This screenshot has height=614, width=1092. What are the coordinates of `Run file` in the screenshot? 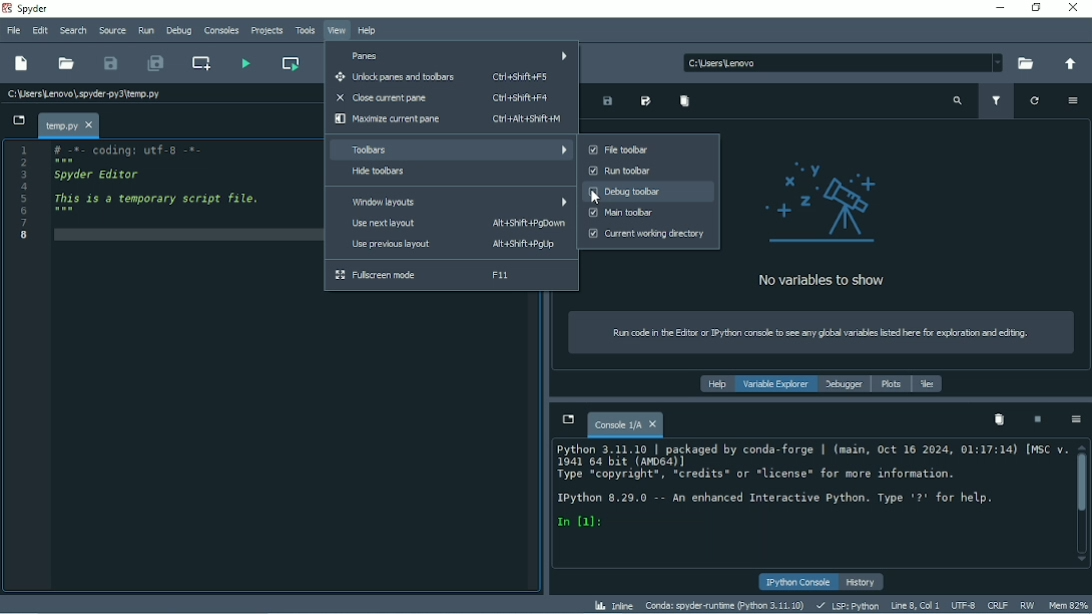 It's located at (245, 62).